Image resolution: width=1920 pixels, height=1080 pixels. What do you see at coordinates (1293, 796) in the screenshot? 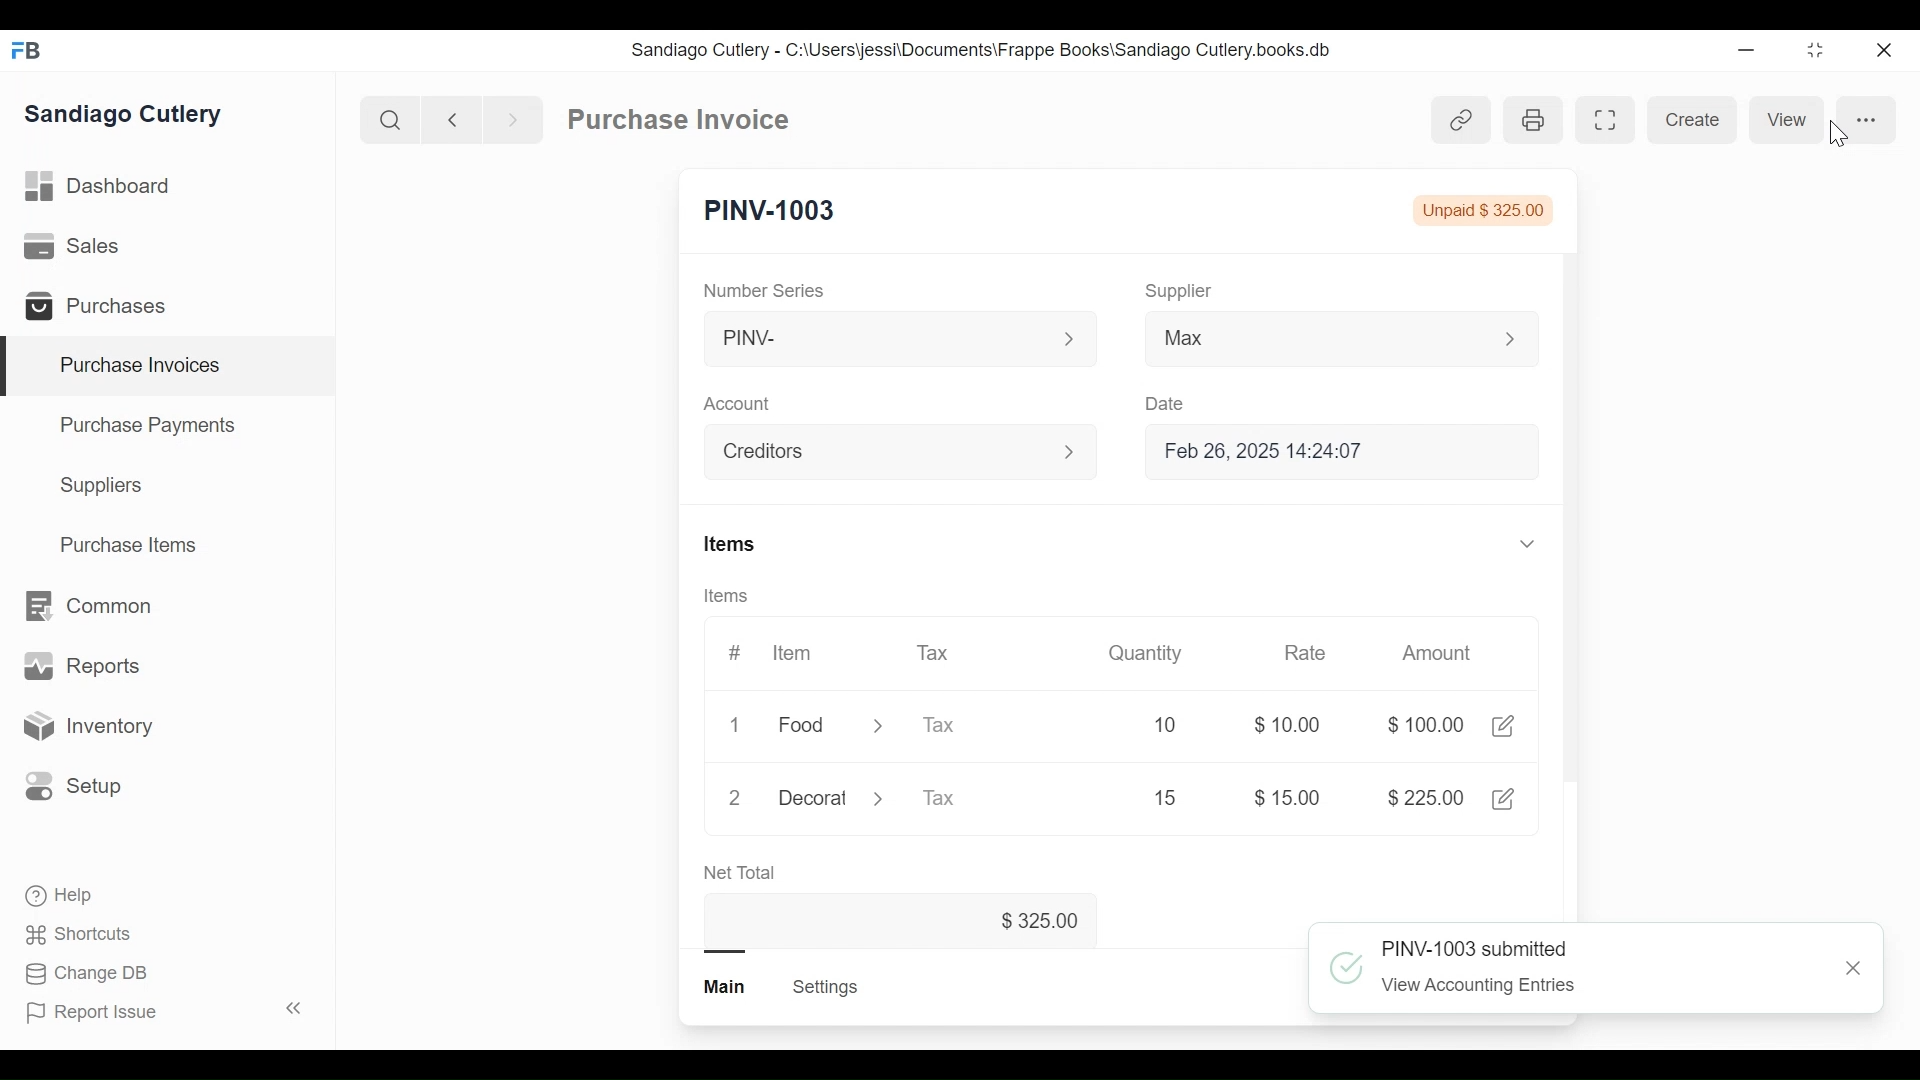
I see `$15.00` at bounding box center [1293, 796].